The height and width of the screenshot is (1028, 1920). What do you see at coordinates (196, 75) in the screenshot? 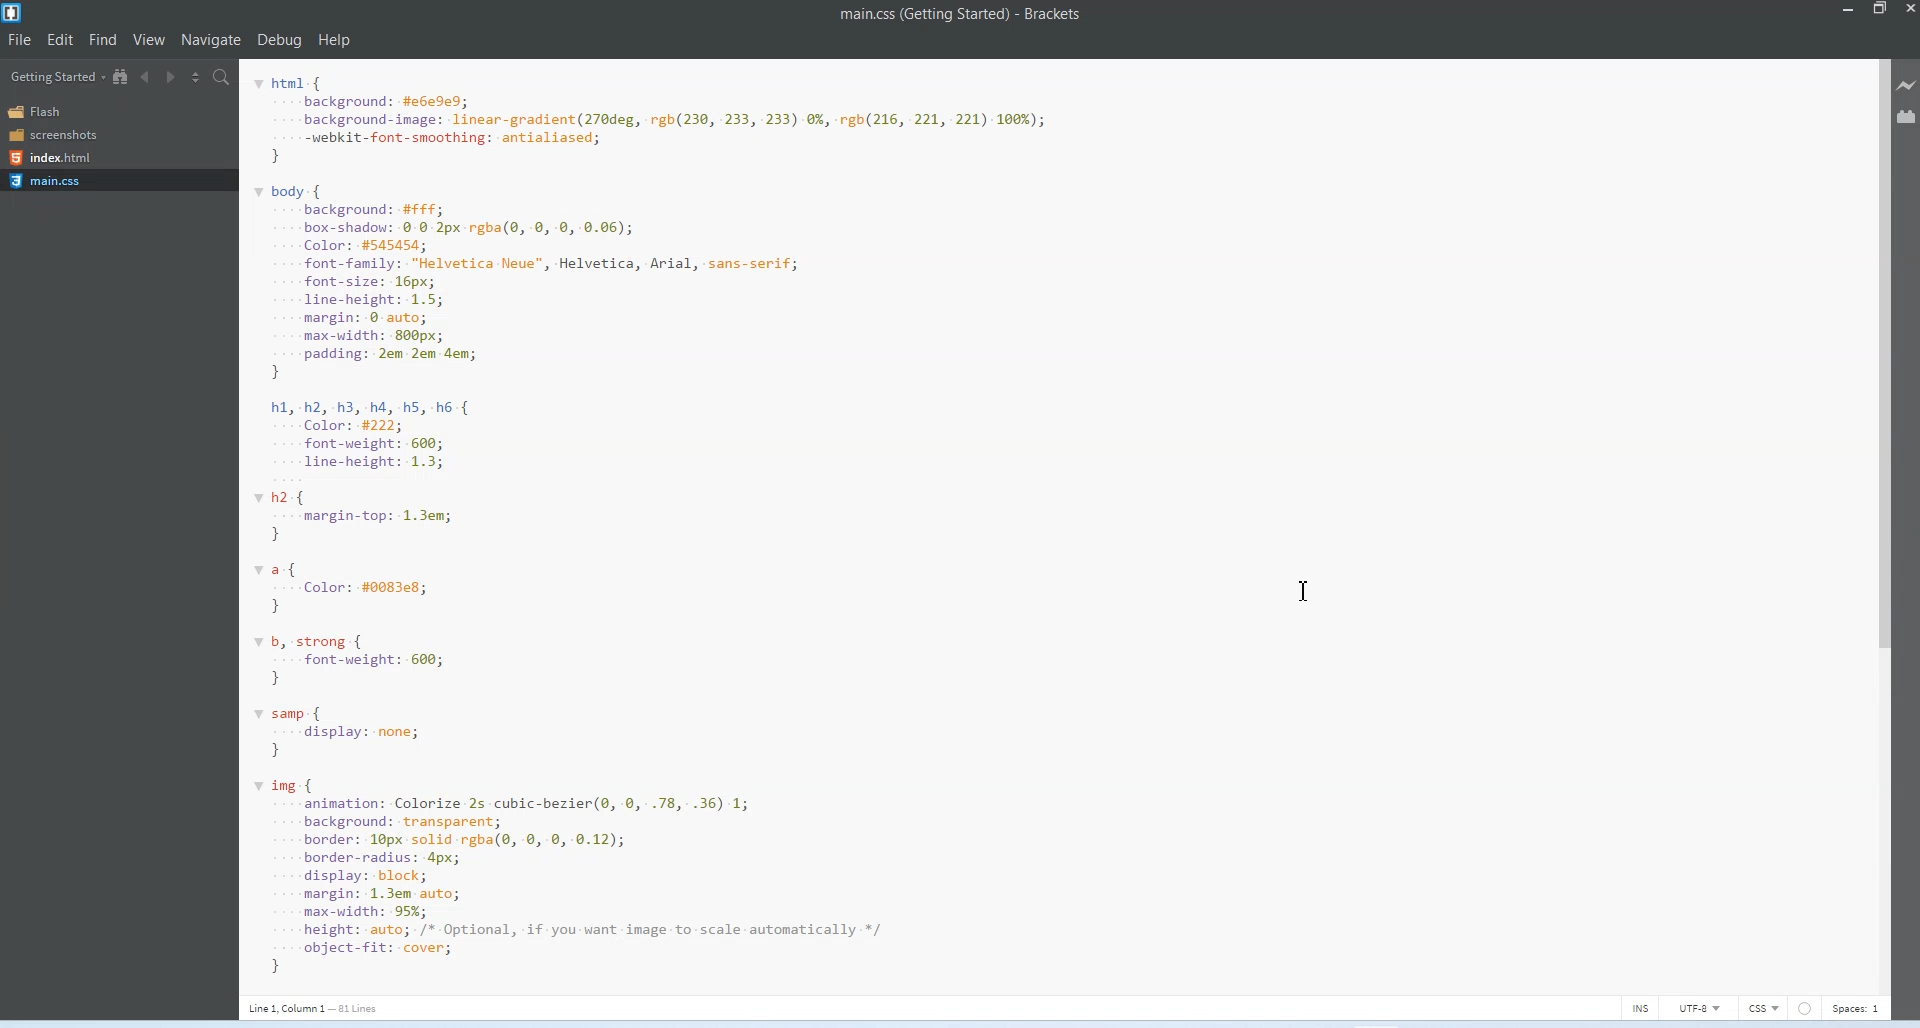
I see `Split editor vertically and Horizontally` at bounding box center [196, 75].